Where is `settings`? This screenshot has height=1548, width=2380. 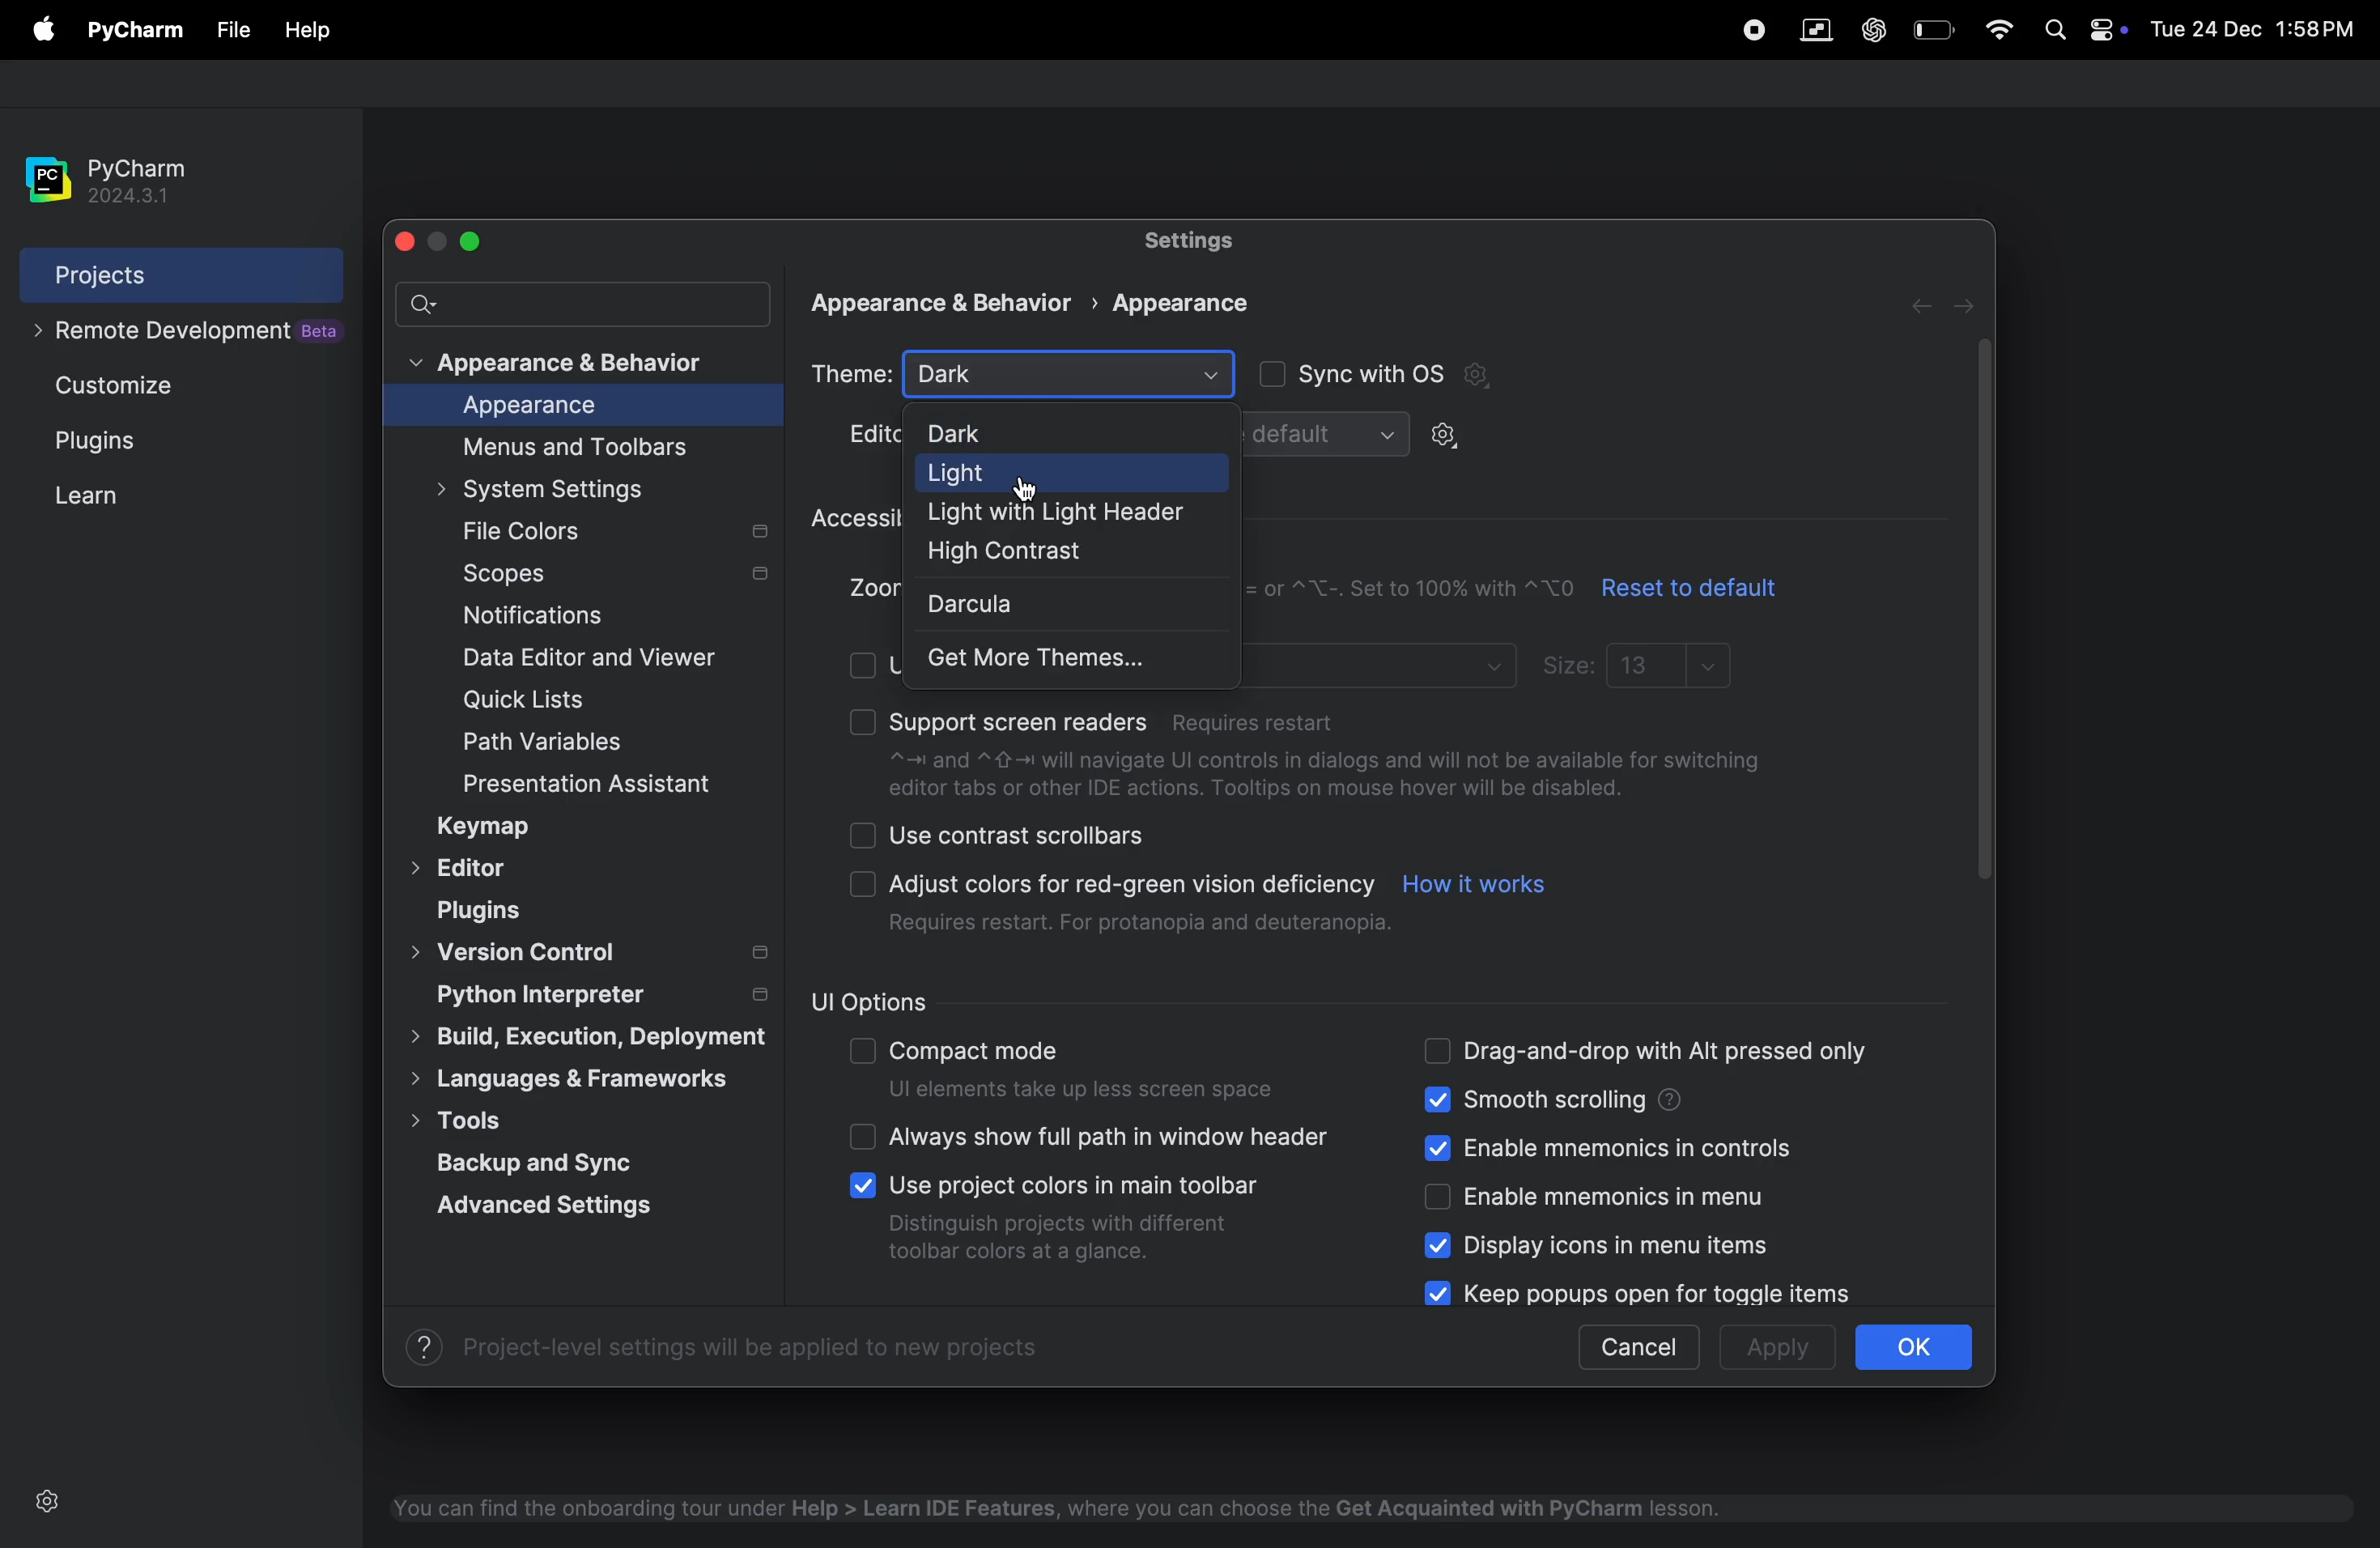 settings is located at coordinates (53, 1500).